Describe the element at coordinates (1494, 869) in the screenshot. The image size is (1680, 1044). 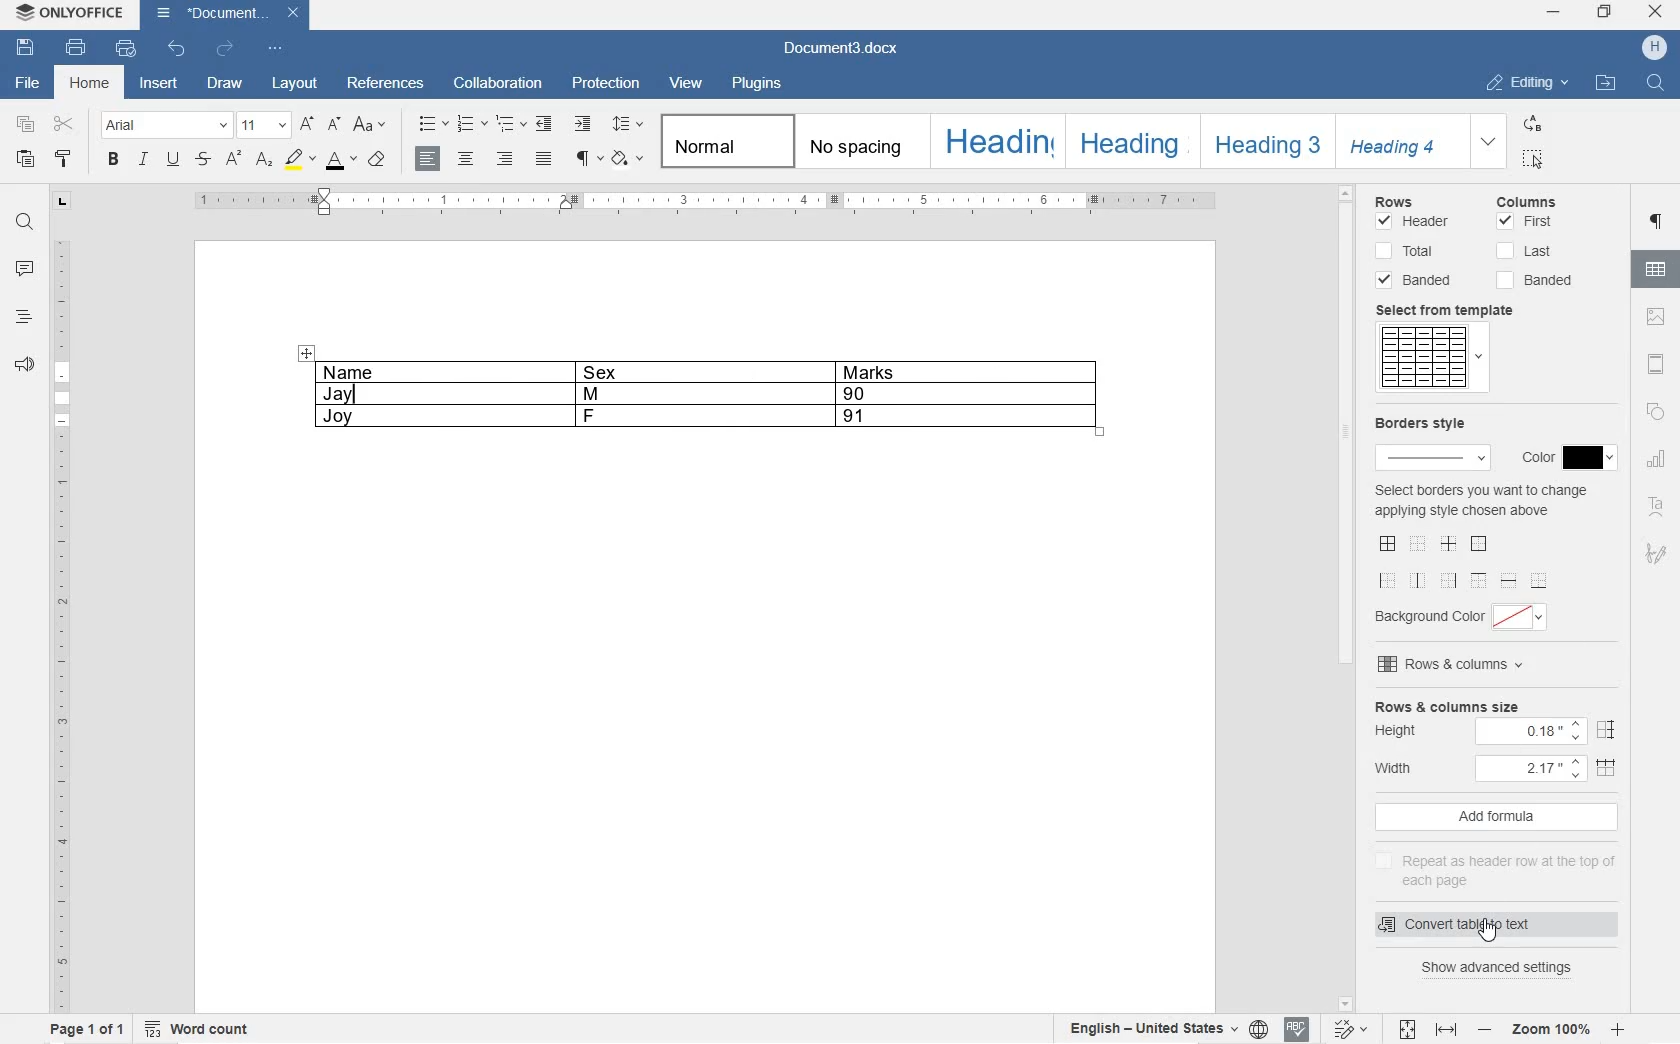
I see `repeat as header row at the top of each page` at that location.